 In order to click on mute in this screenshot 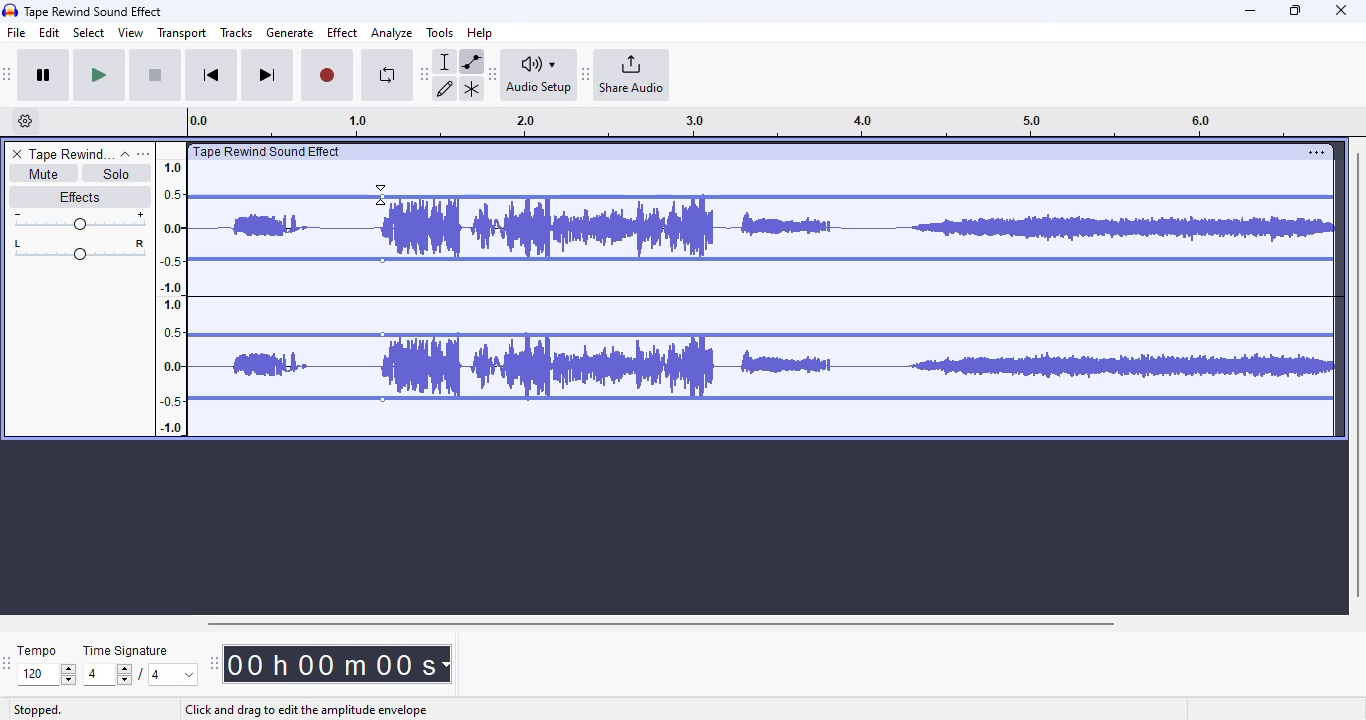, I will do `click(42, 174)`.